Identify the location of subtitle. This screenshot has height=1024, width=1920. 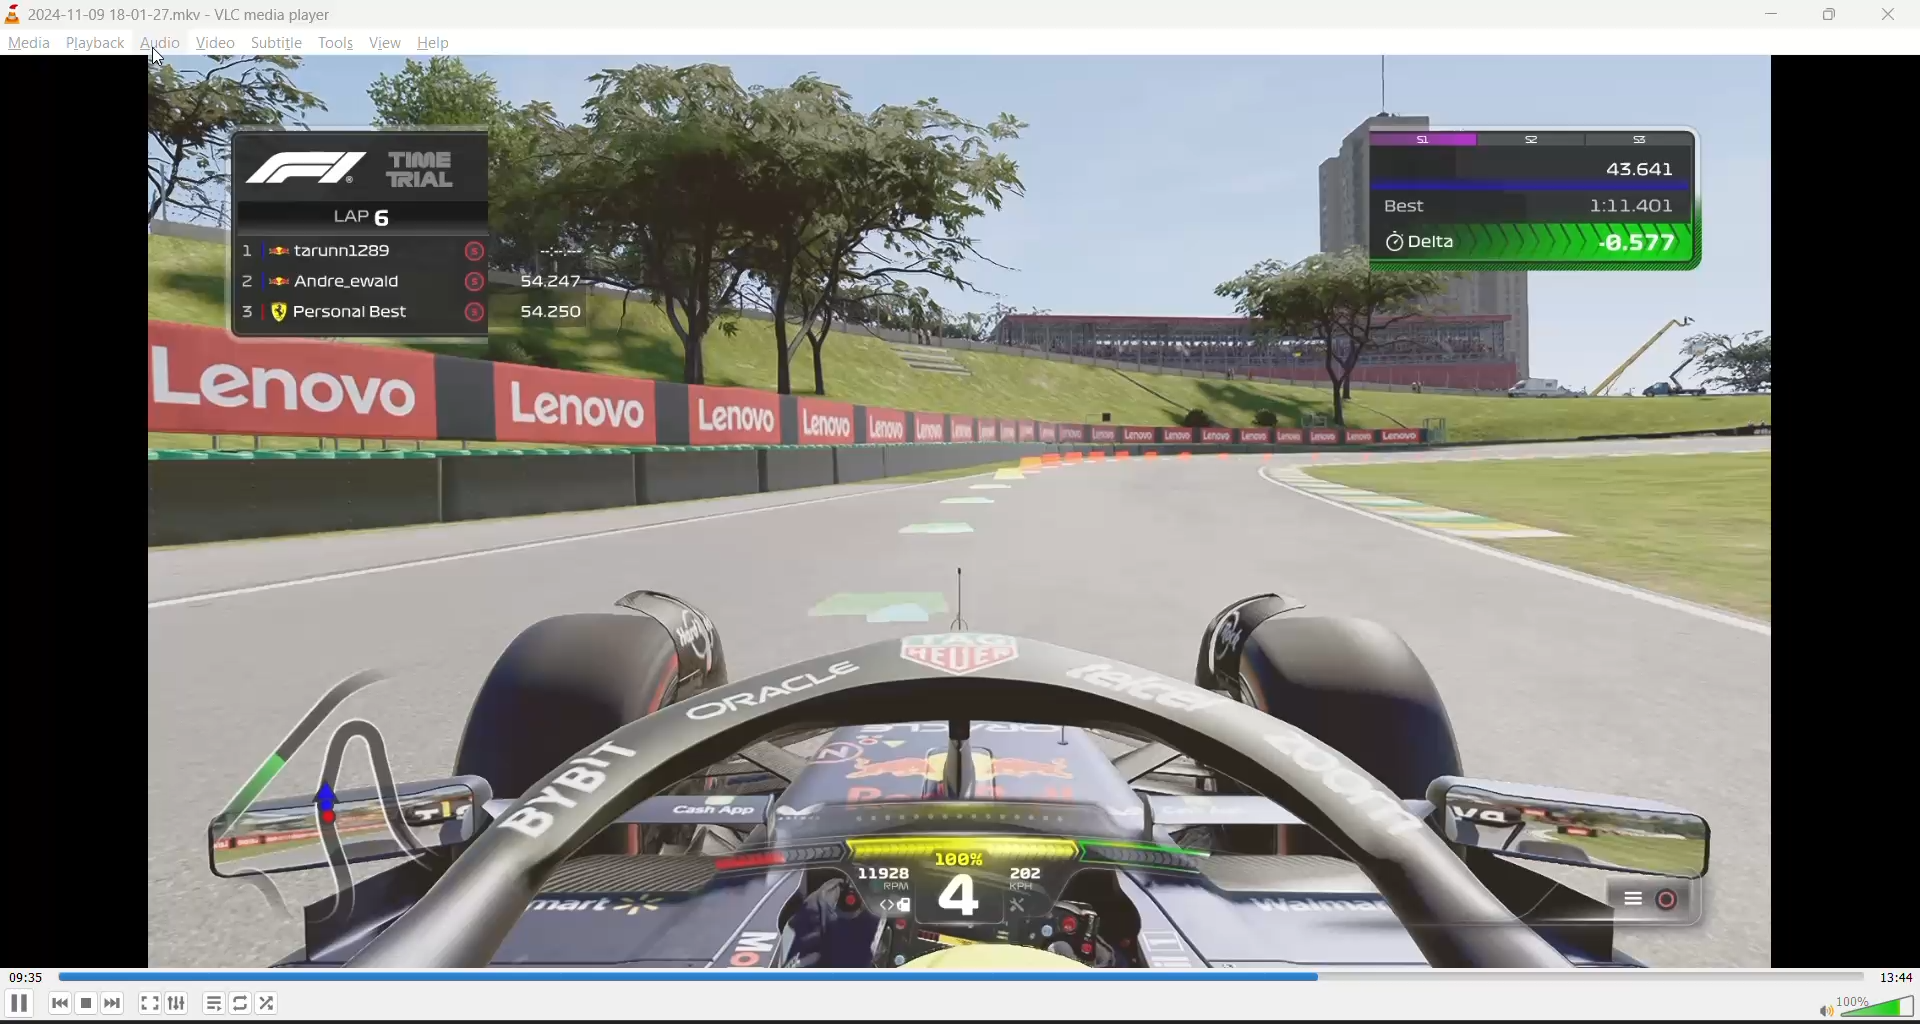
(279, 44).